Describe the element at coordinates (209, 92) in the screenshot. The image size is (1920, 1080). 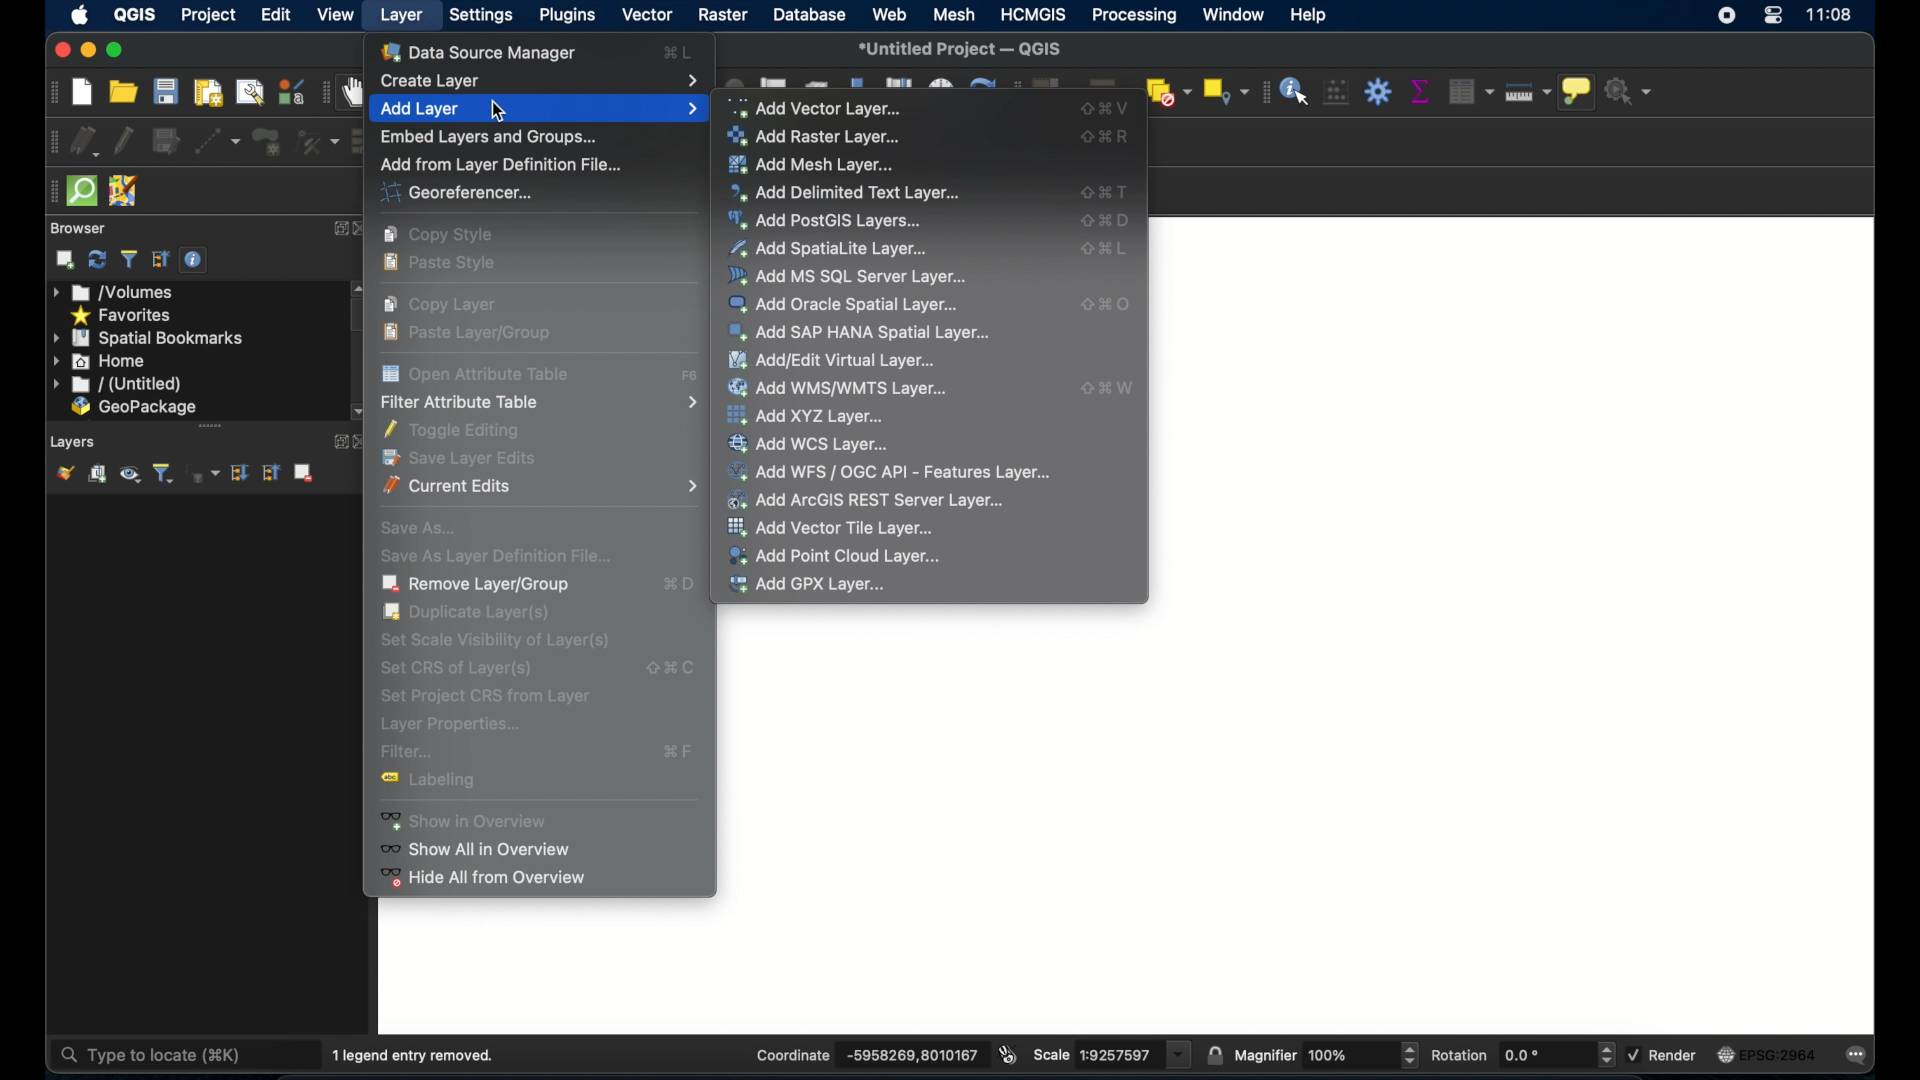
I see `new print layout` at that location.